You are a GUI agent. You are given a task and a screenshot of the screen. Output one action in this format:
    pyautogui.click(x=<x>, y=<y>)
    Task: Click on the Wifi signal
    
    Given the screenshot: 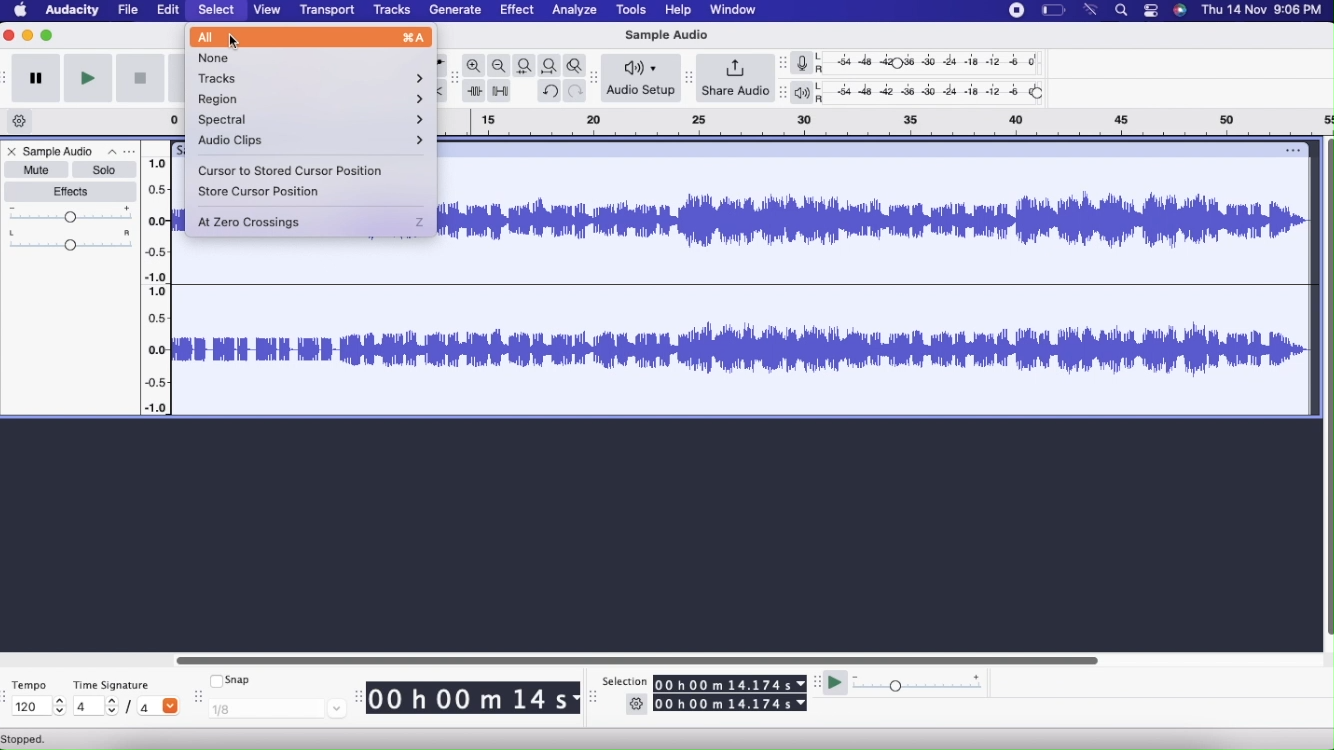 What is the action you would take?
    pyautogui.click(x=1093, y=11)
    